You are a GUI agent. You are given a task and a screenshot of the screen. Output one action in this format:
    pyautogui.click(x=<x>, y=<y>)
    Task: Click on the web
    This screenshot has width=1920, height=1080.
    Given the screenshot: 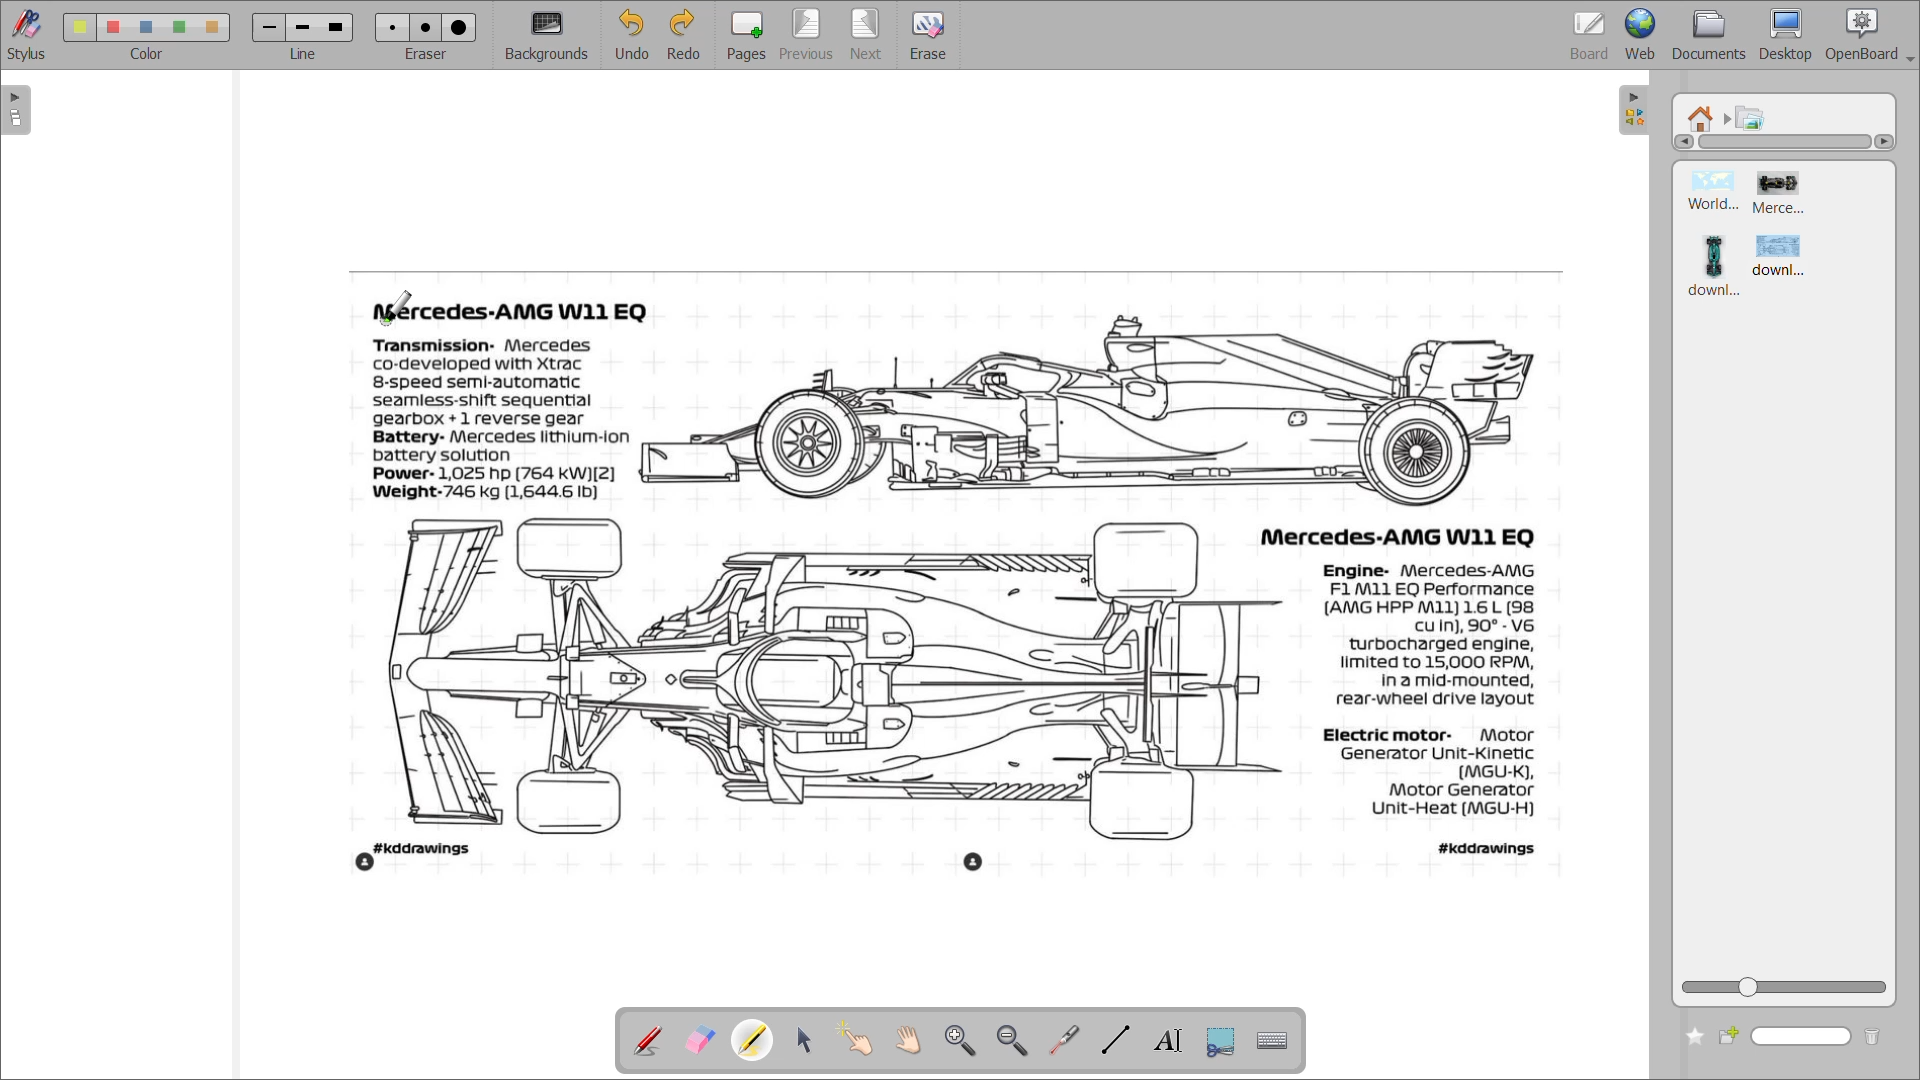 What is the action you would take?
    pyautogui.click(x=1644, y=34)
    